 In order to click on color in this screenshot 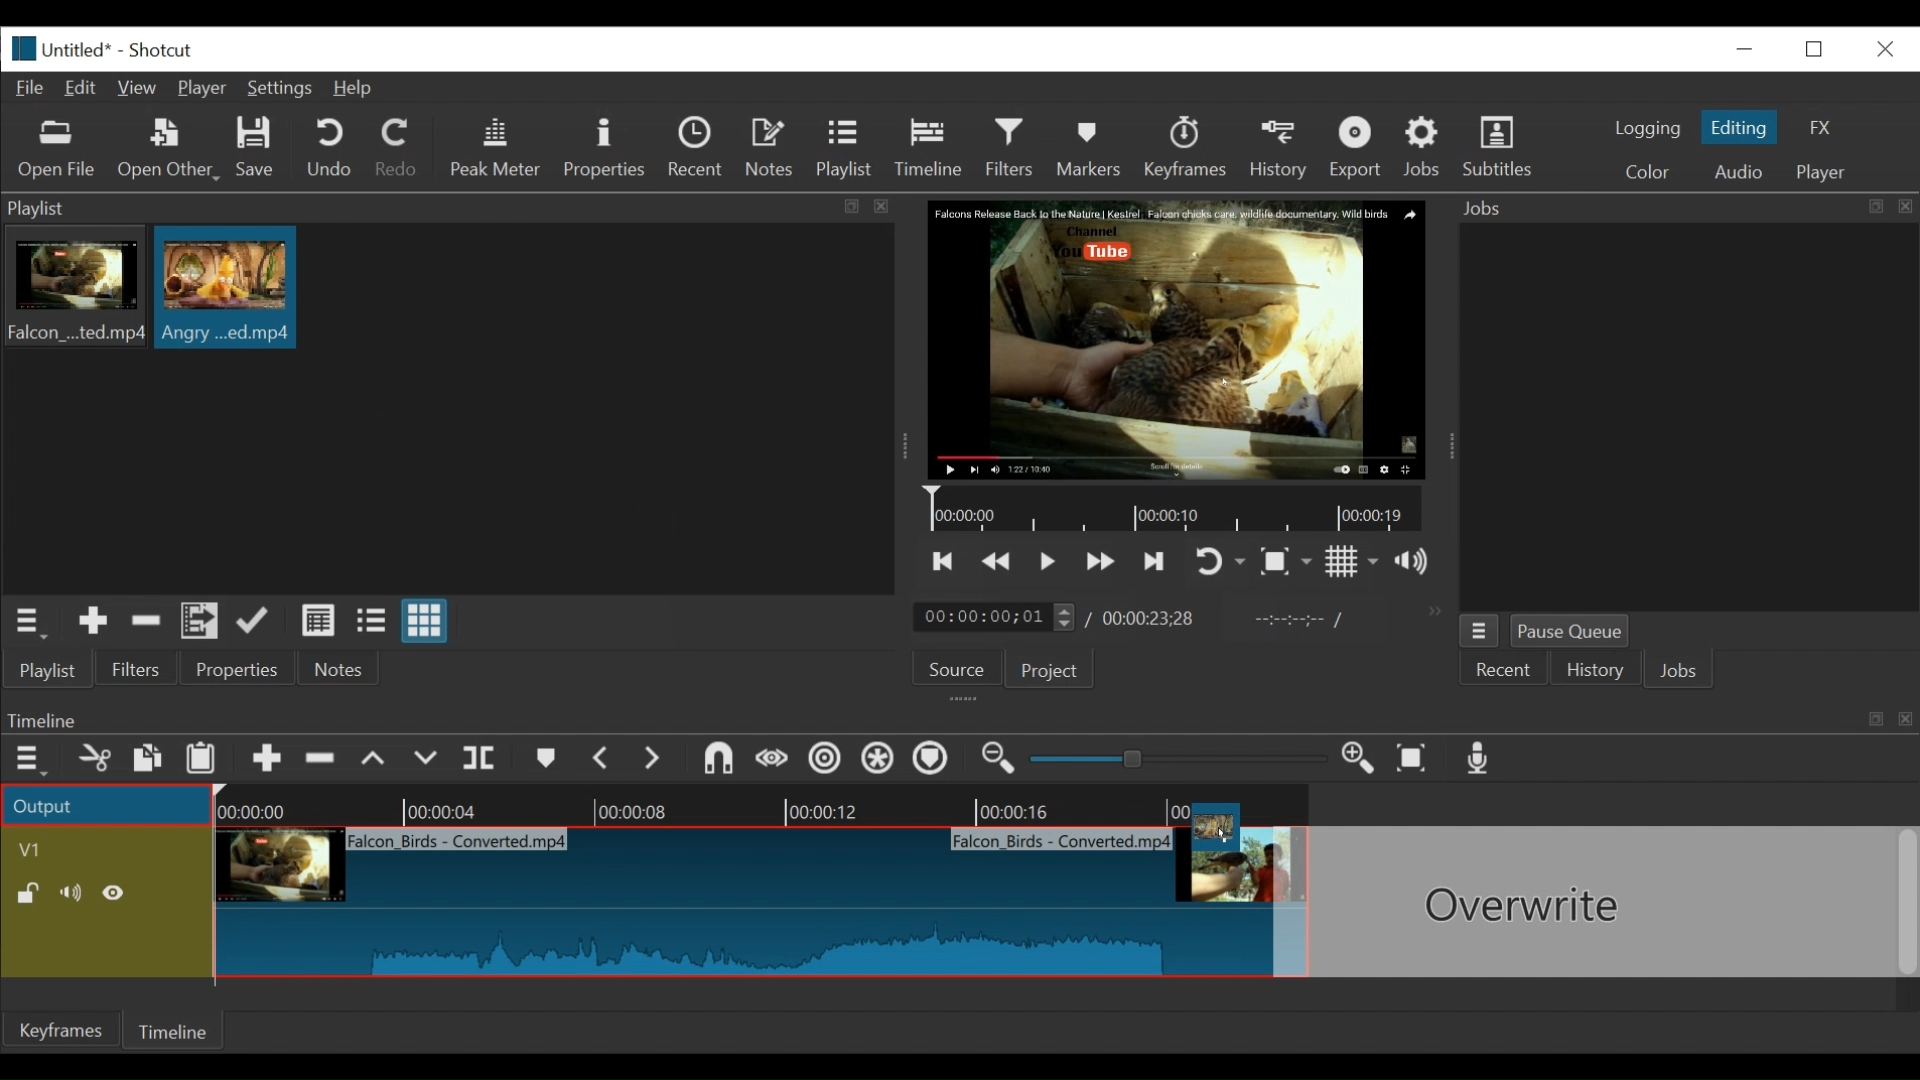, I will do `click(1646, 174)`.